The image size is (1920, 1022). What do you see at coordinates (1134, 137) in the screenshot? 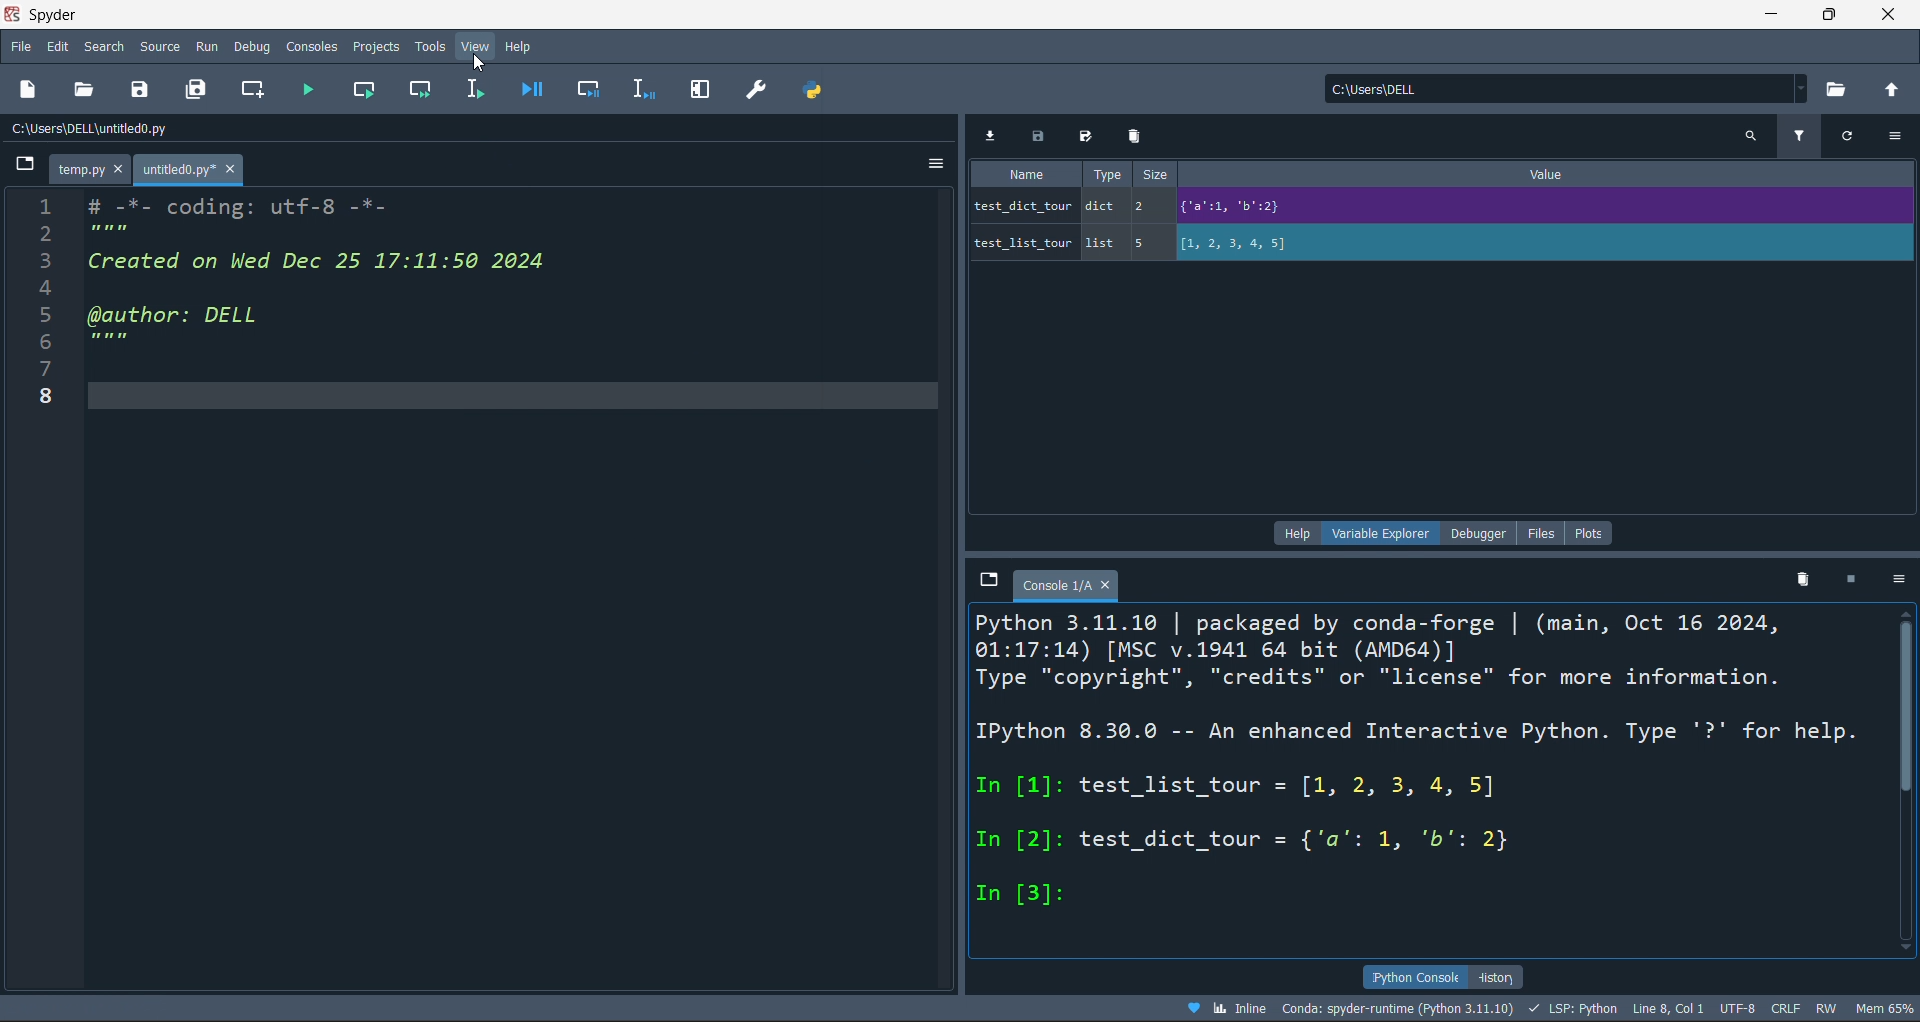
I see `delete` at bounding box center [1134, 137].